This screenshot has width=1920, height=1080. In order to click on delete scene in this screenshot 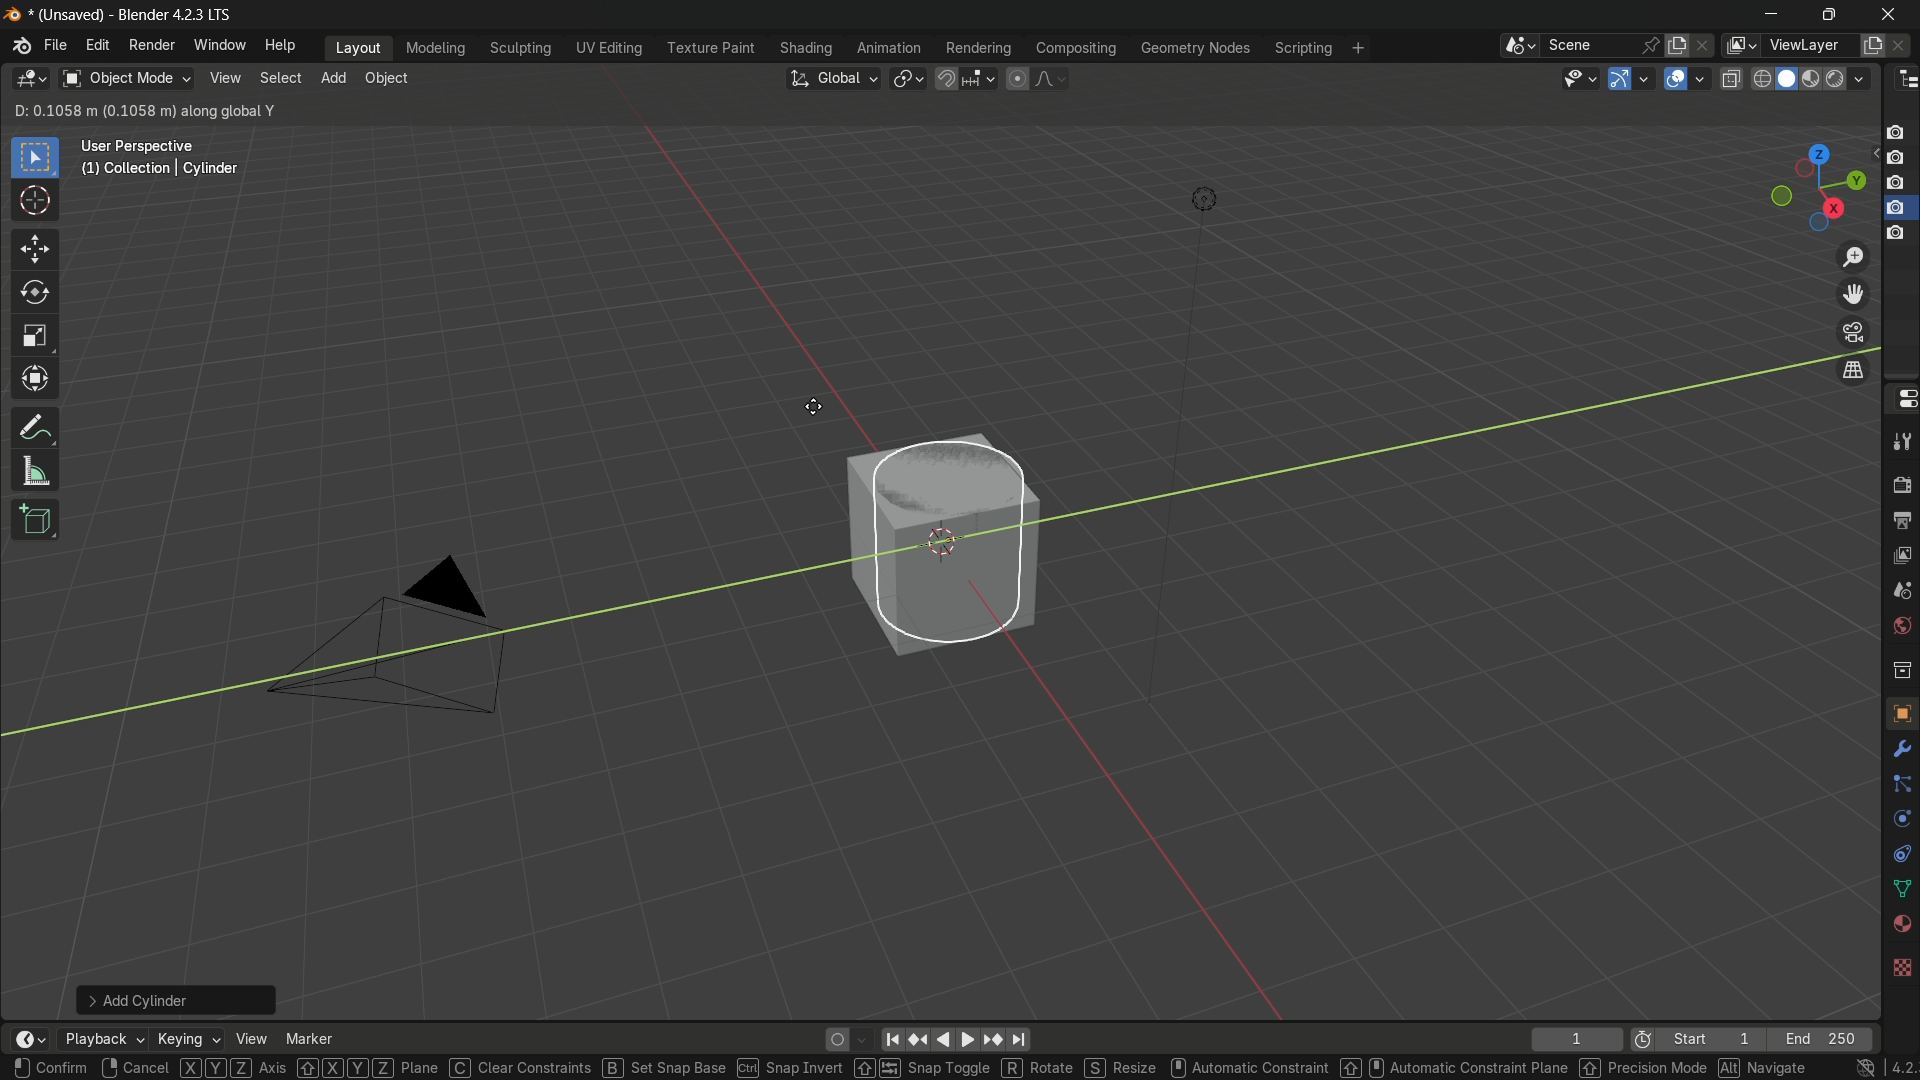, I will do `click(1703, 46)`.